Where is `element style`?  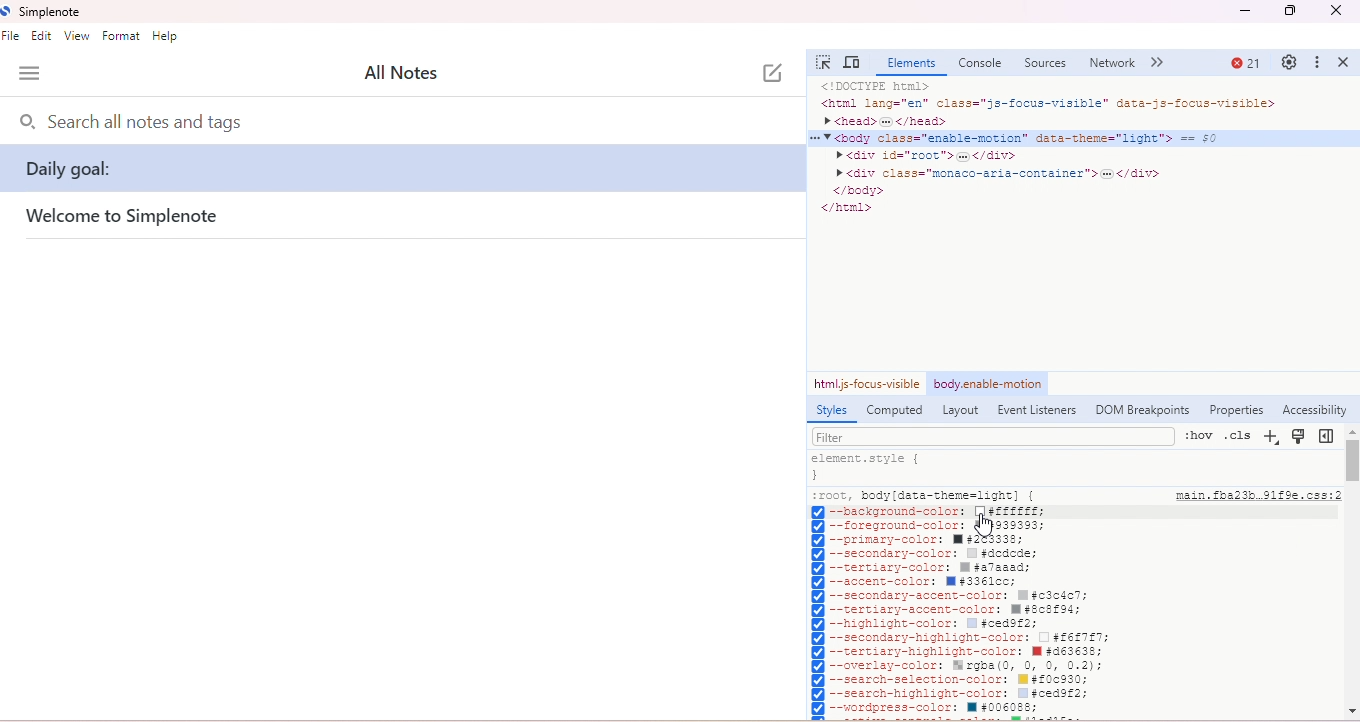
element style is located at coordinates (868, 467).